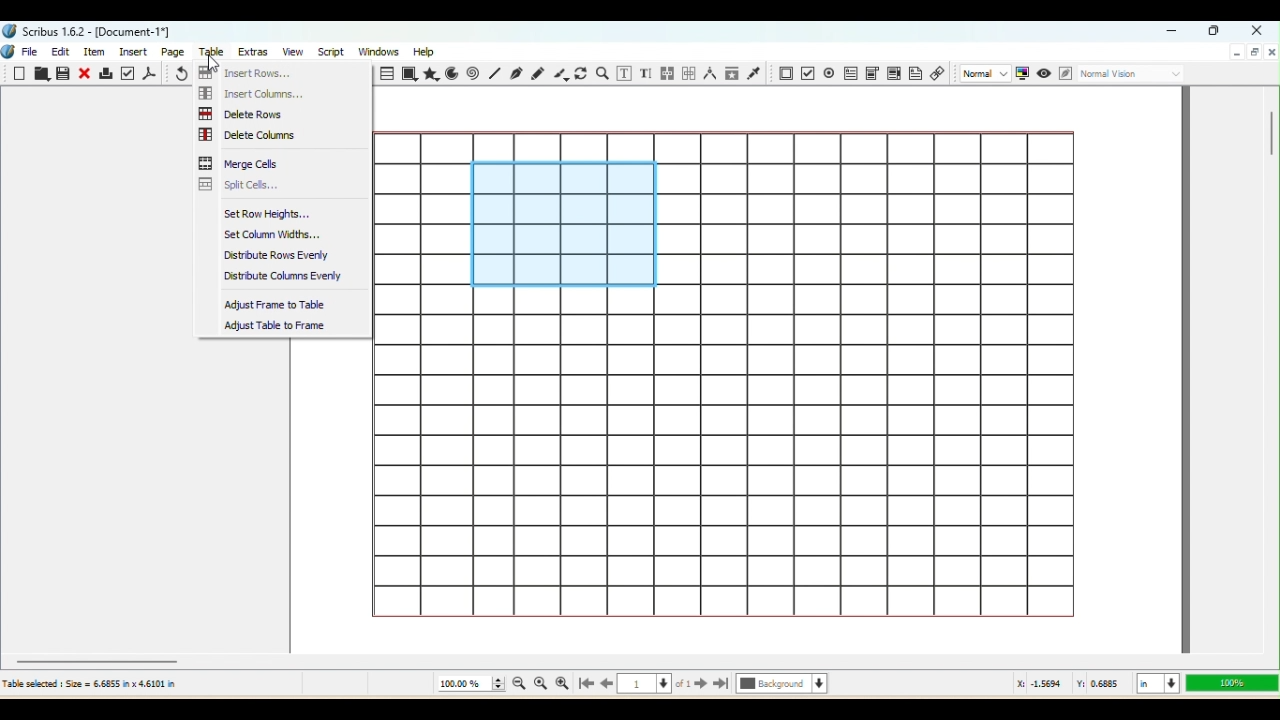 This screenshot has width=1280, height=720. Describe the element at coordinates (849, 72) in the screenshot. I see `PDF text field` at that location.